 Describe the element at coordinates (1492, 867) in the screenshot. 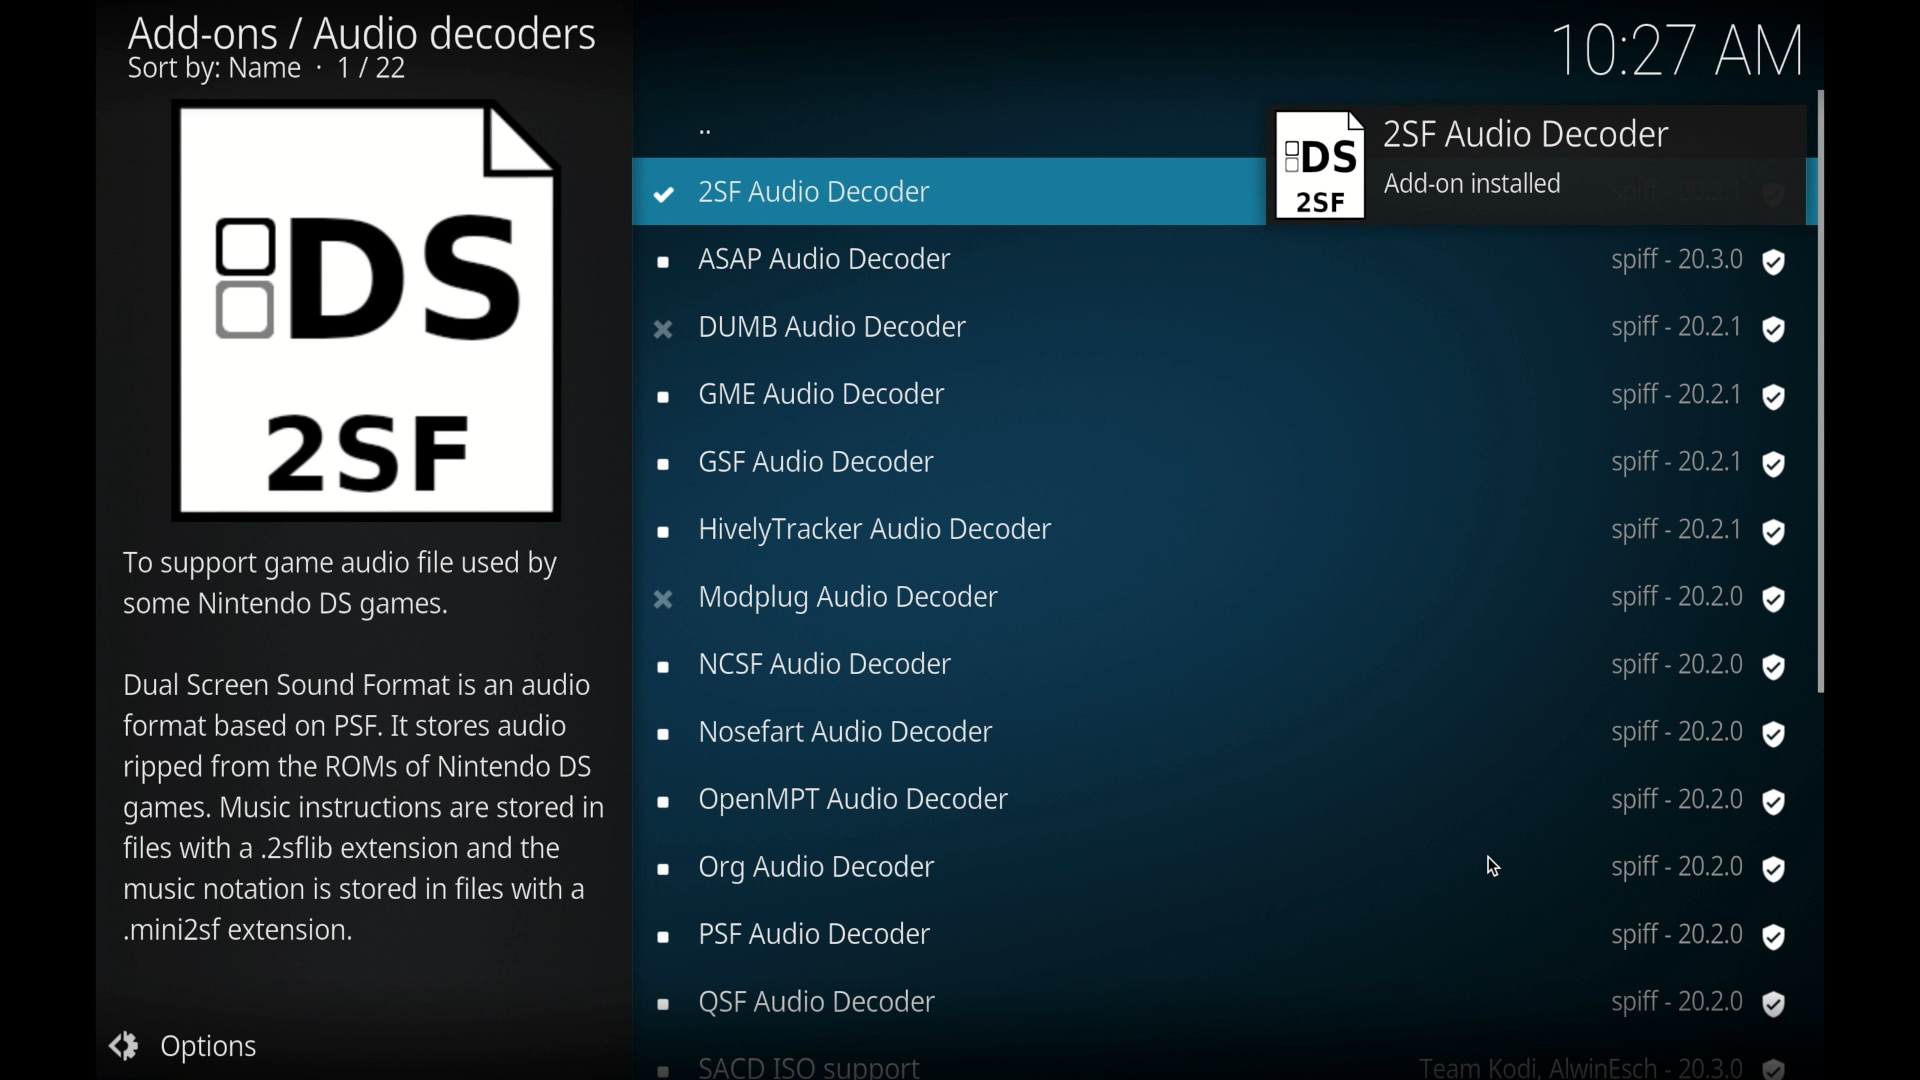

I see `cursor` at that location.